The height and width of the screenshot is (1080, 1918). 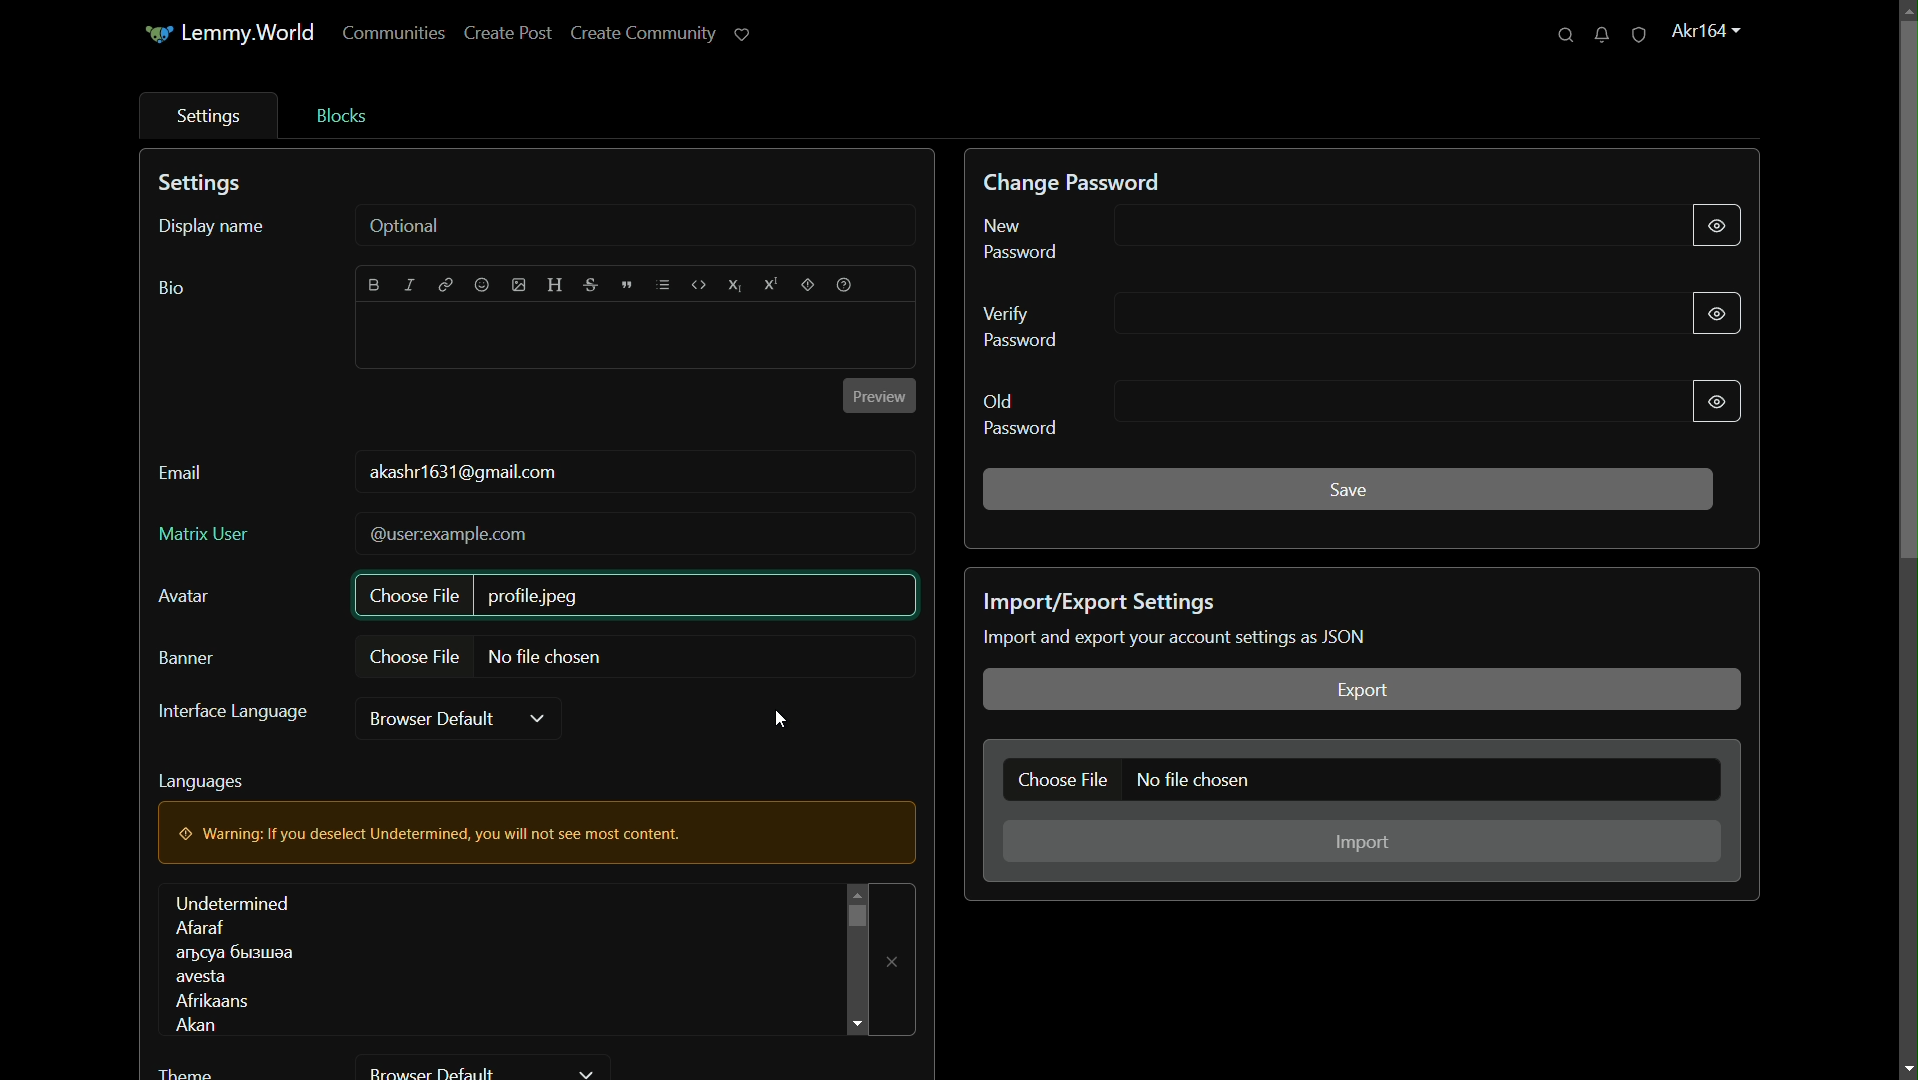 What do you see at coordinates (418, 594) in the screenshot?
I see `choose file` at bounding box center [418, 594].